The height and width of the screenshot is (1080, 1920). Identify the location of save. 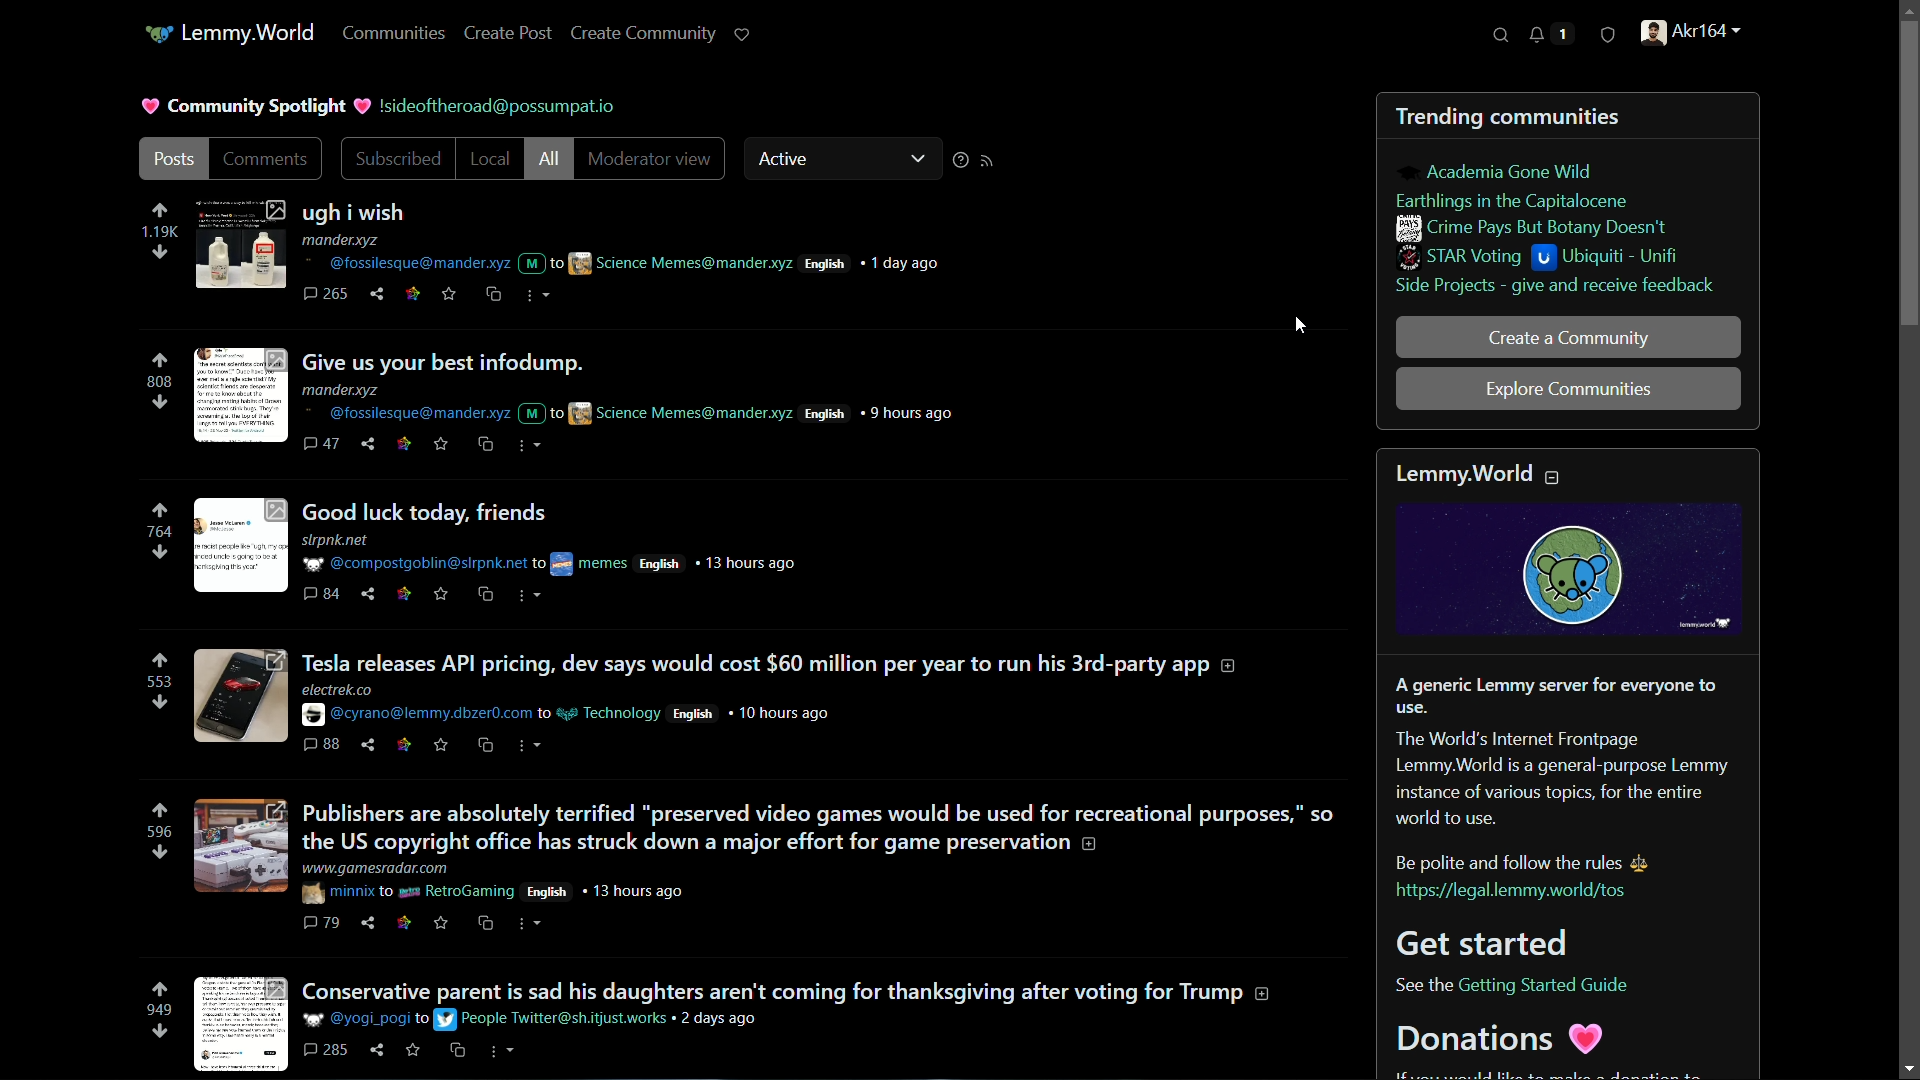
(416, 1054).